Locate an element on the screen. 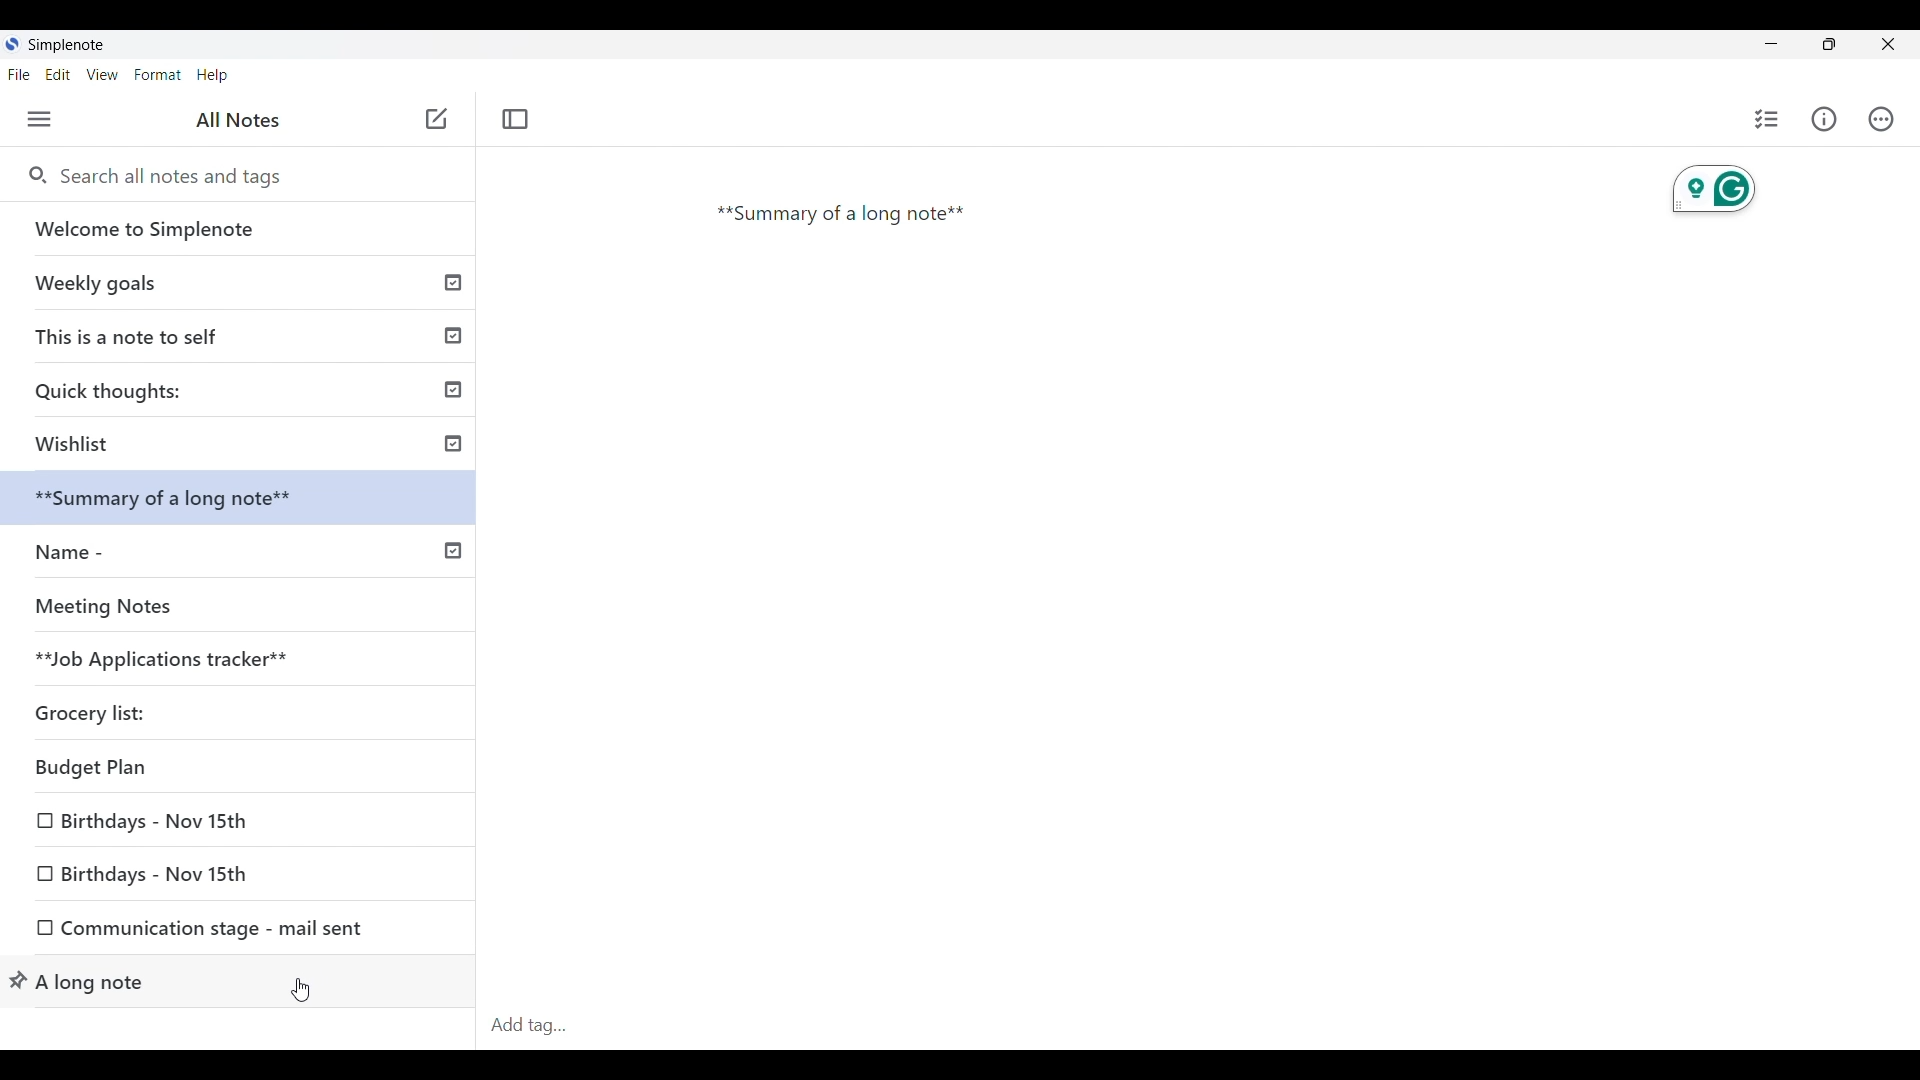 The width and height of the screenshot is (1920, 1080). Menu is located at coordinates (40, 119).